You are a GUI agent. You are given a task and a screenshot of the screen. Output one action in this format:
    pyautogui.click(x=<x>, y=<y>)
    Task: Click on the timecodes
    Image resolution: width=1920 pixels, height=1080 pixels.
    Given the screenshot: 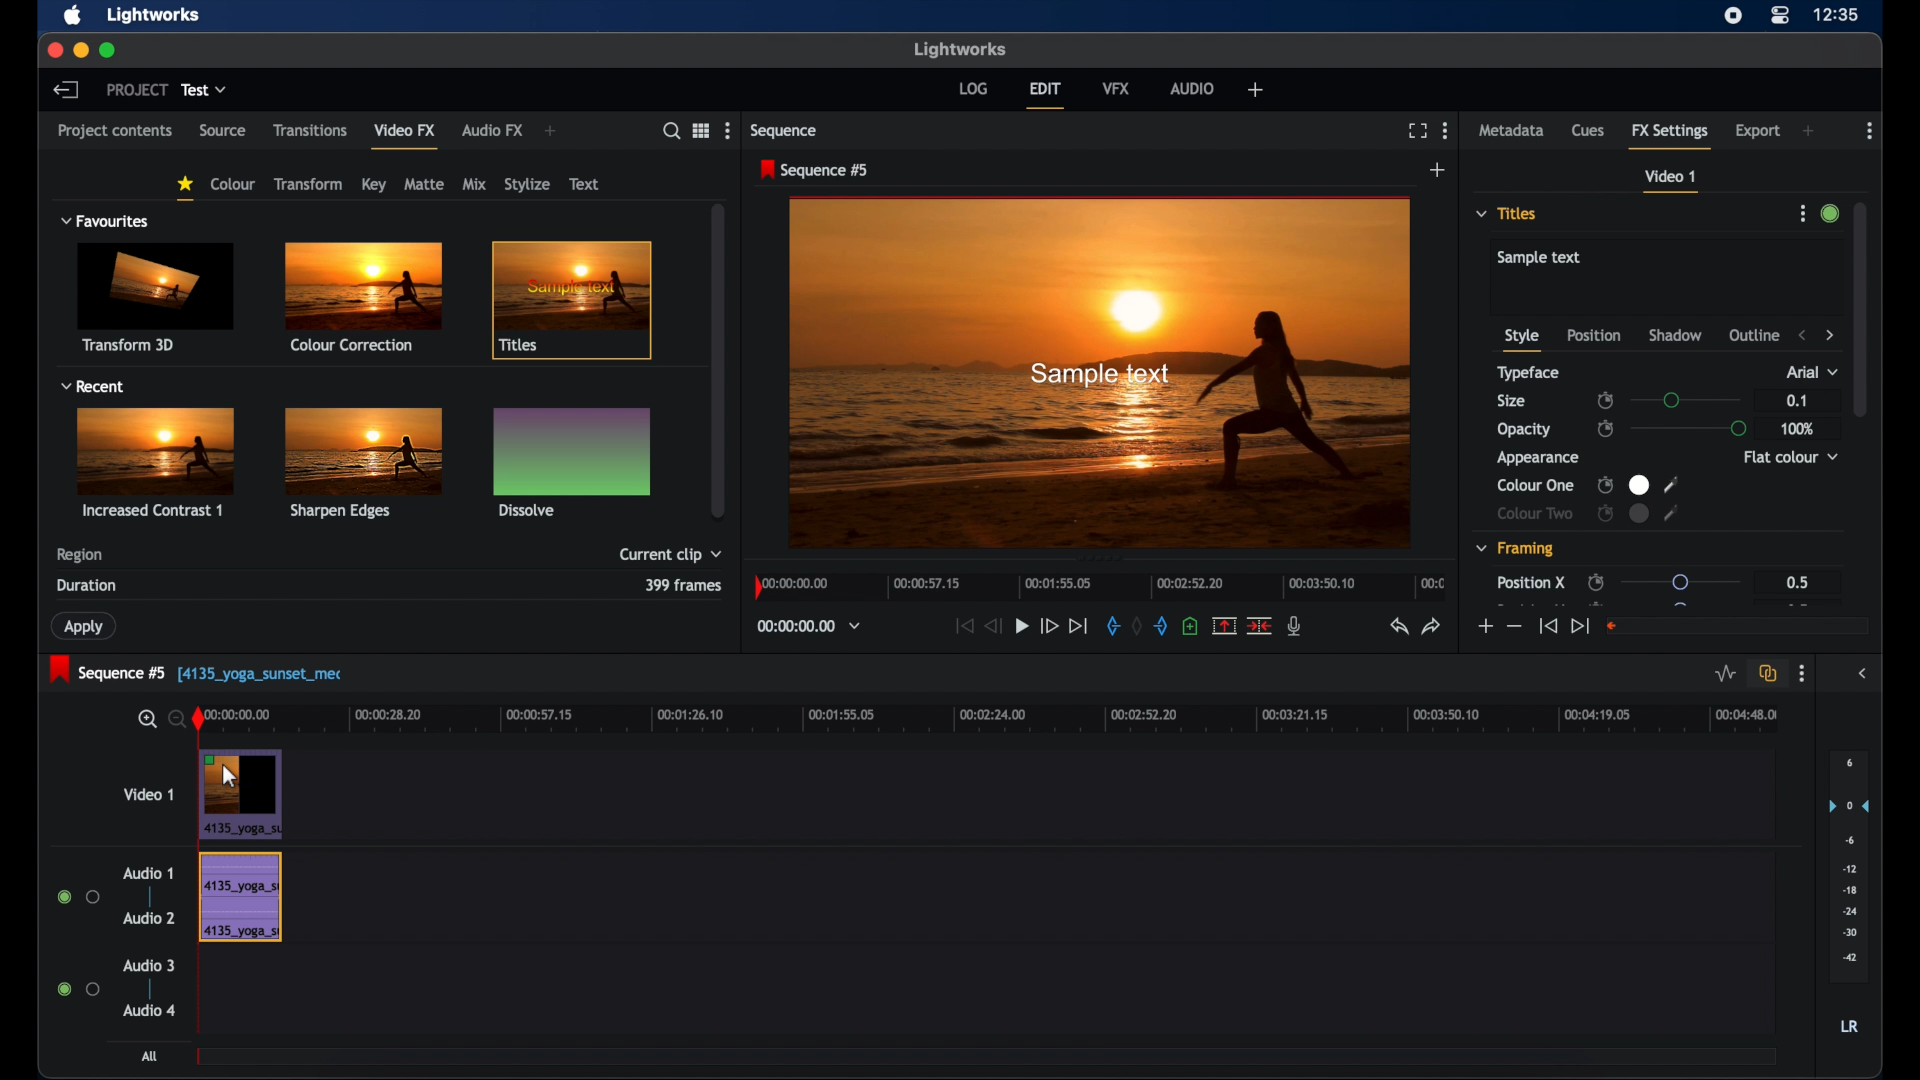 What is the action you would take?
    pyautogui.click(x=806, y=627)
    